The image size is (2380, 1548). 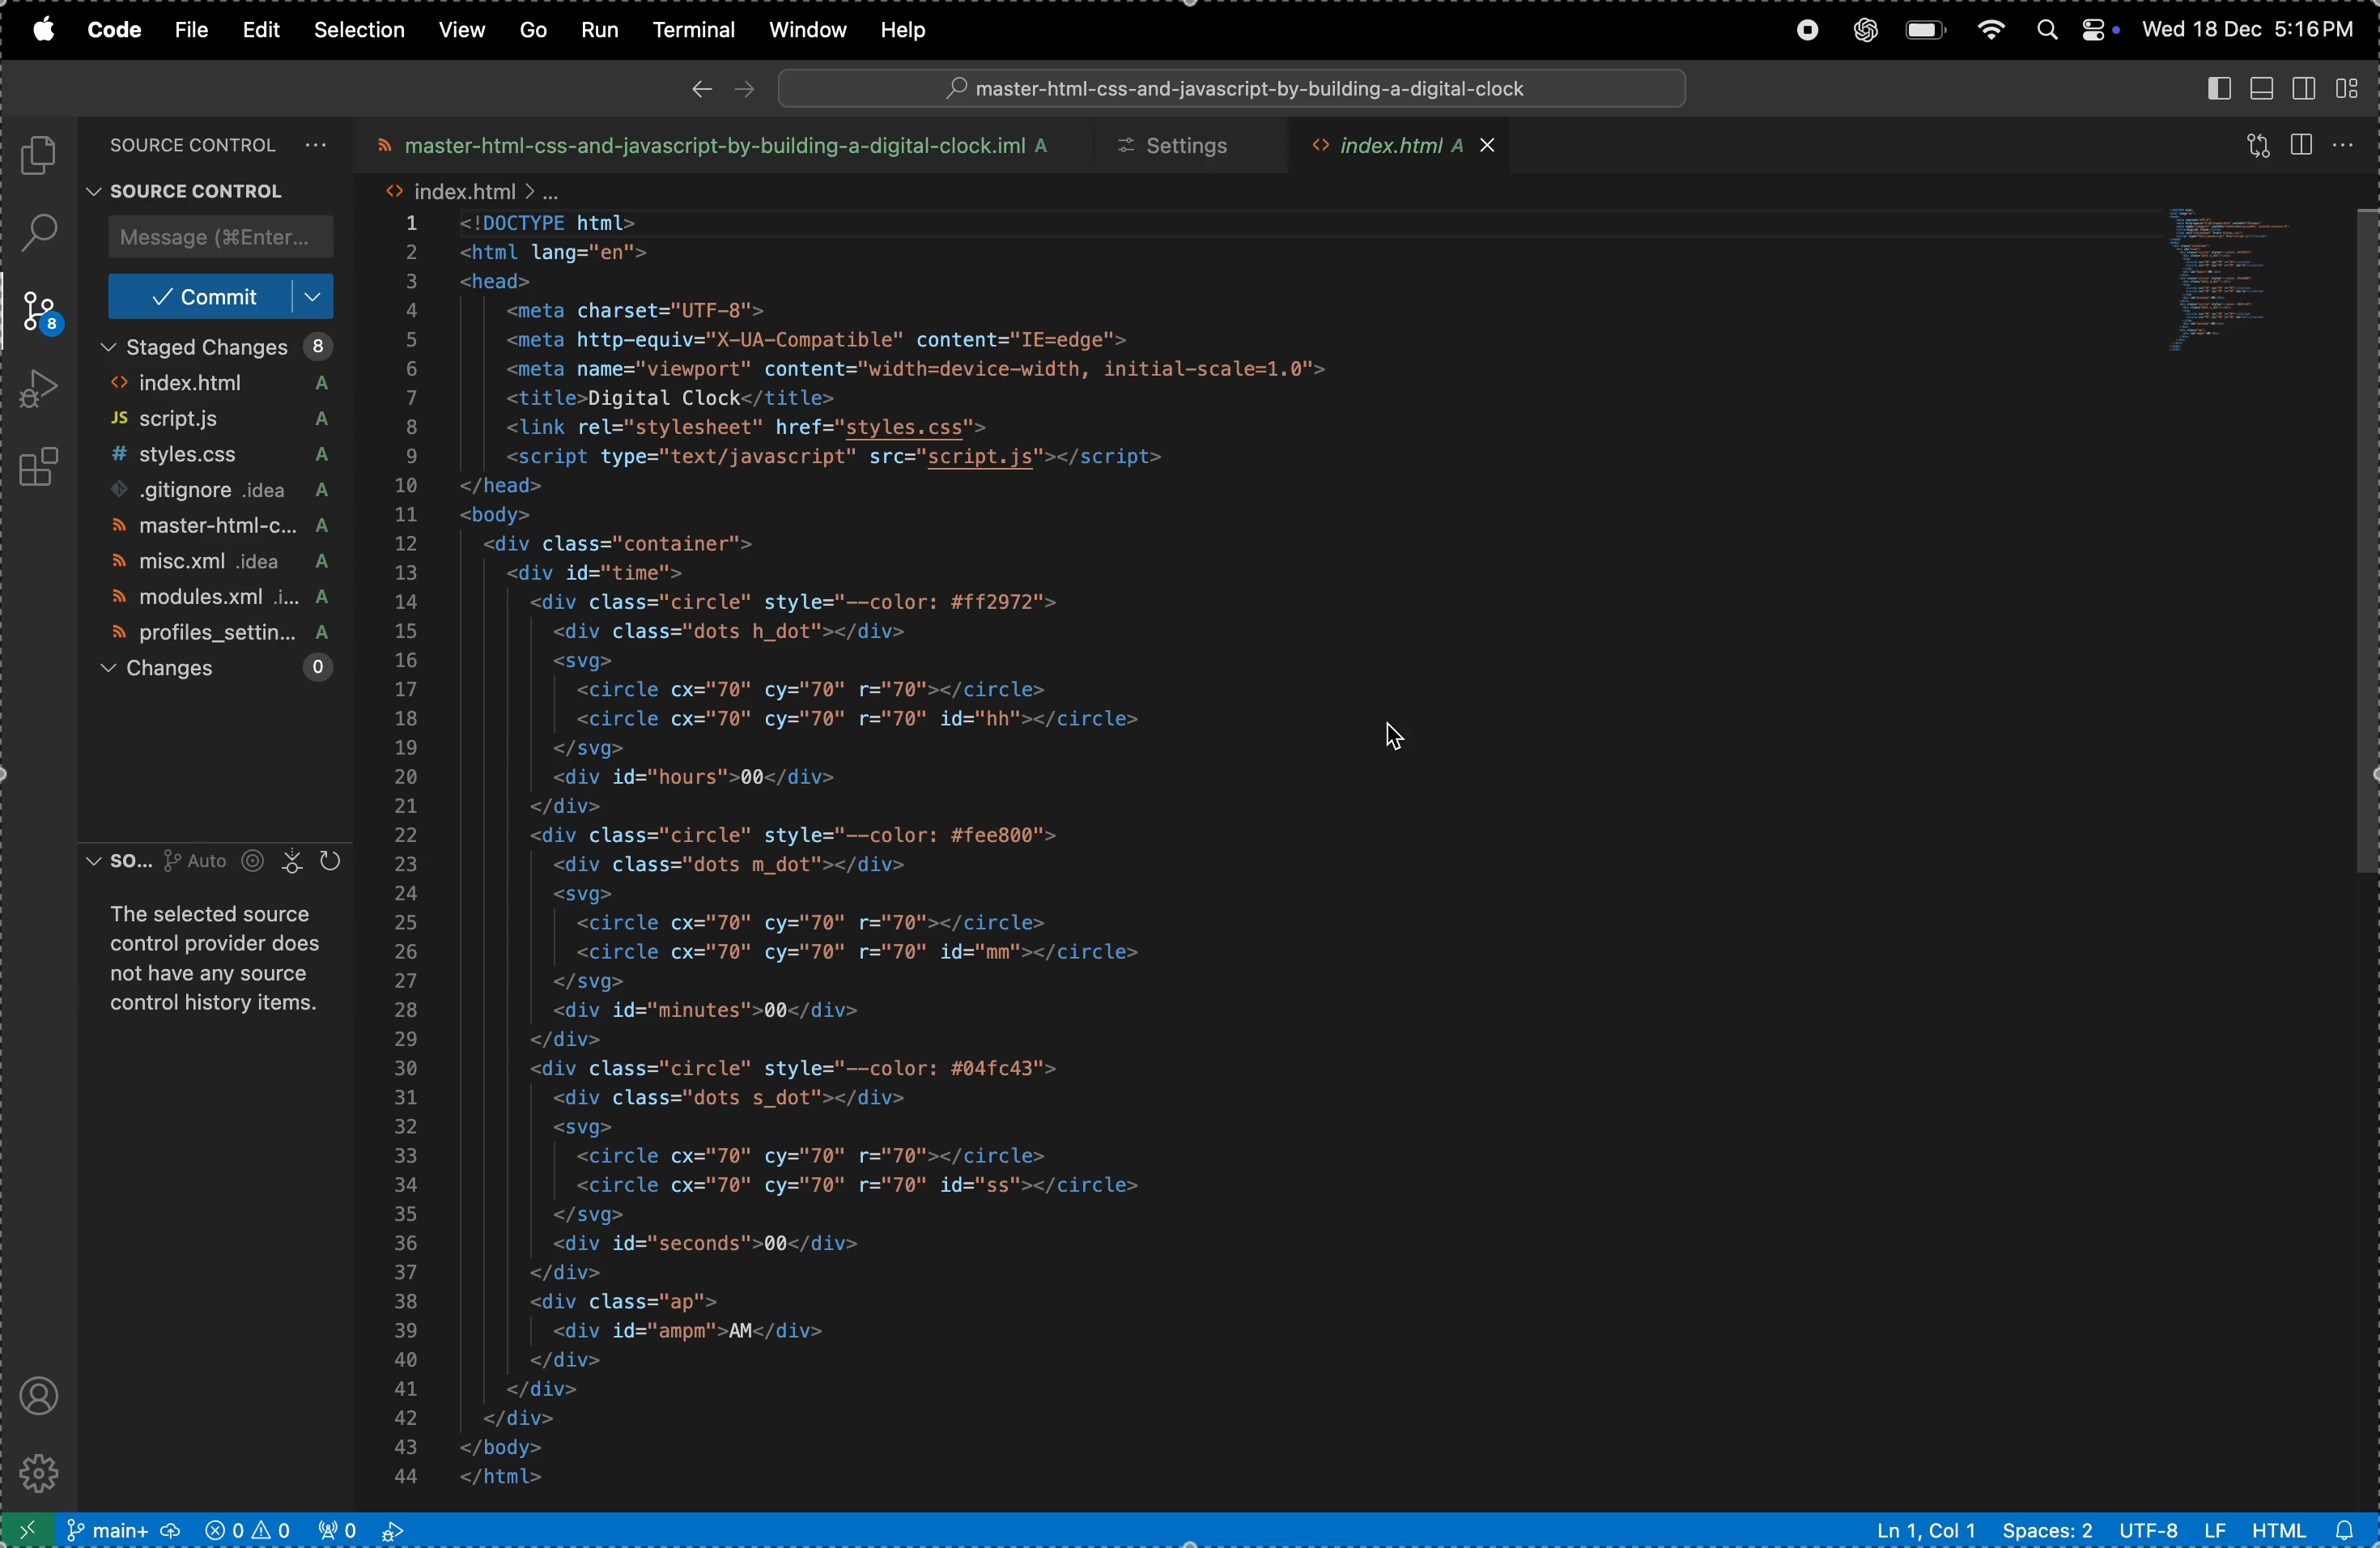 I want to click on chatgpt, so click(x=1861, y=32).